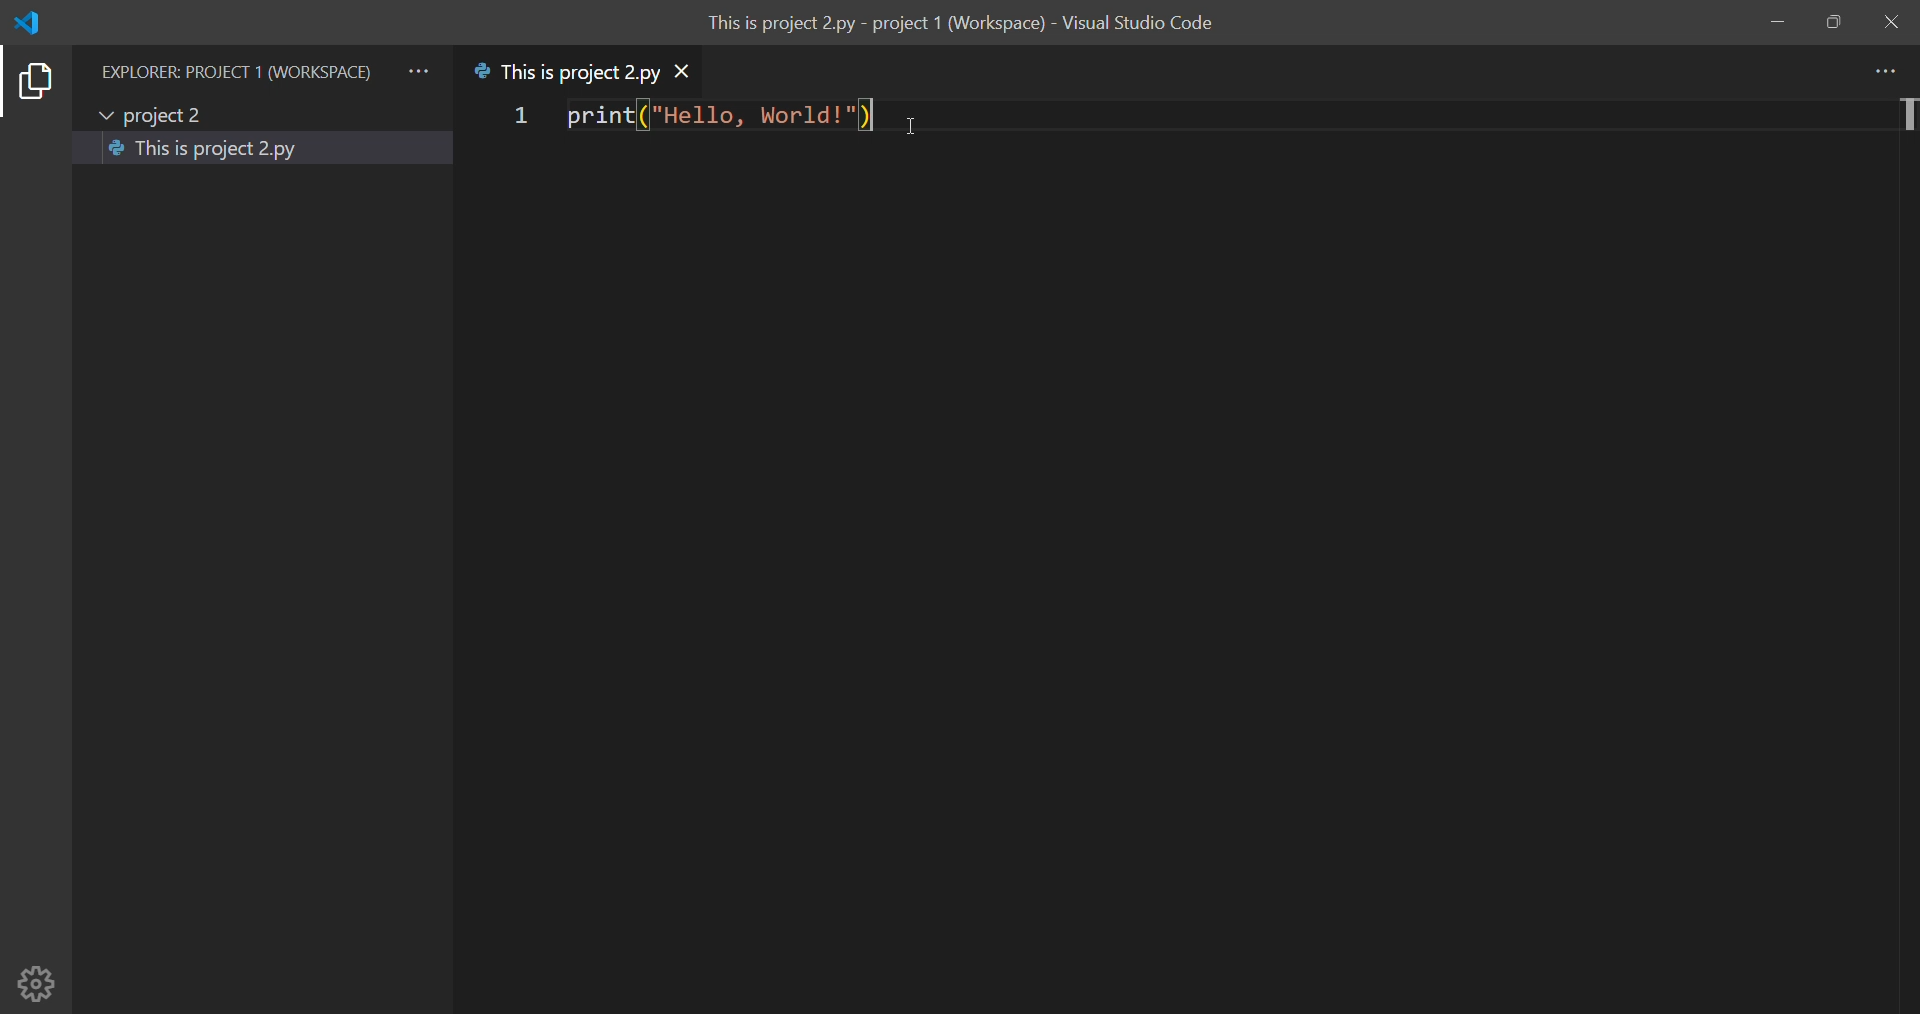  I want to click on logo, so click(35, 21).